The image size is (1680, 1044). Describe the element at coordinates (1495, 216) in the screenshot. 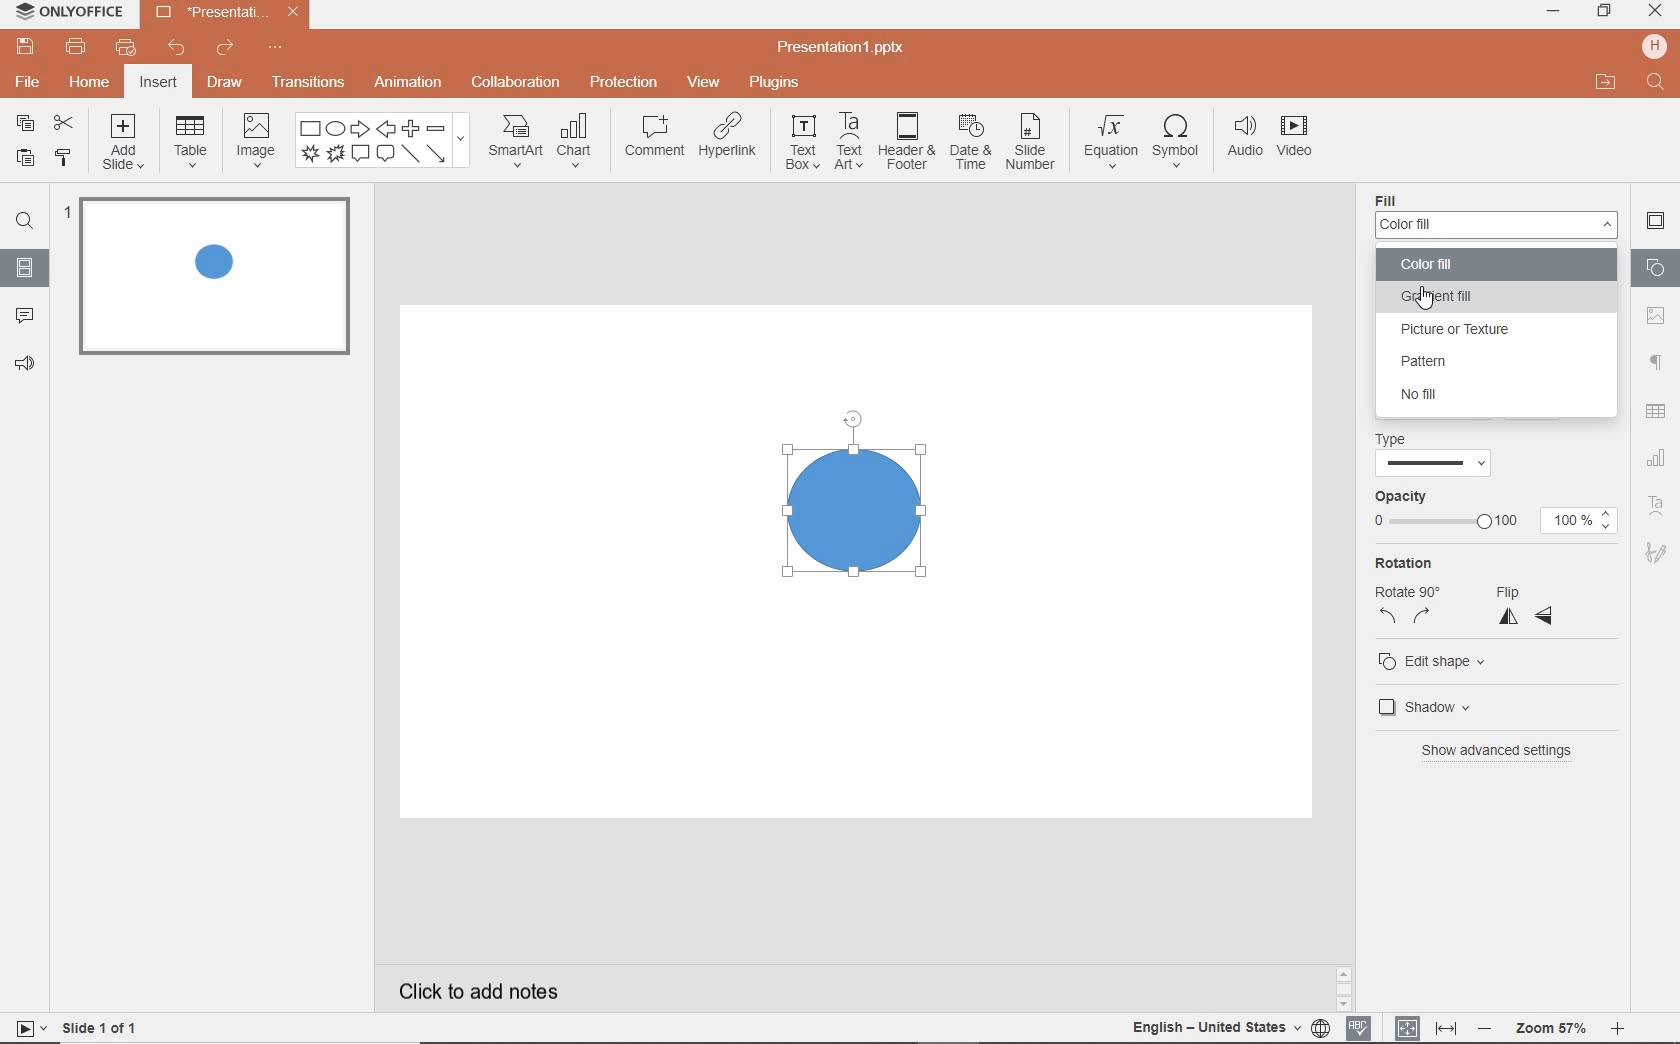

I see `Fill` at that location.